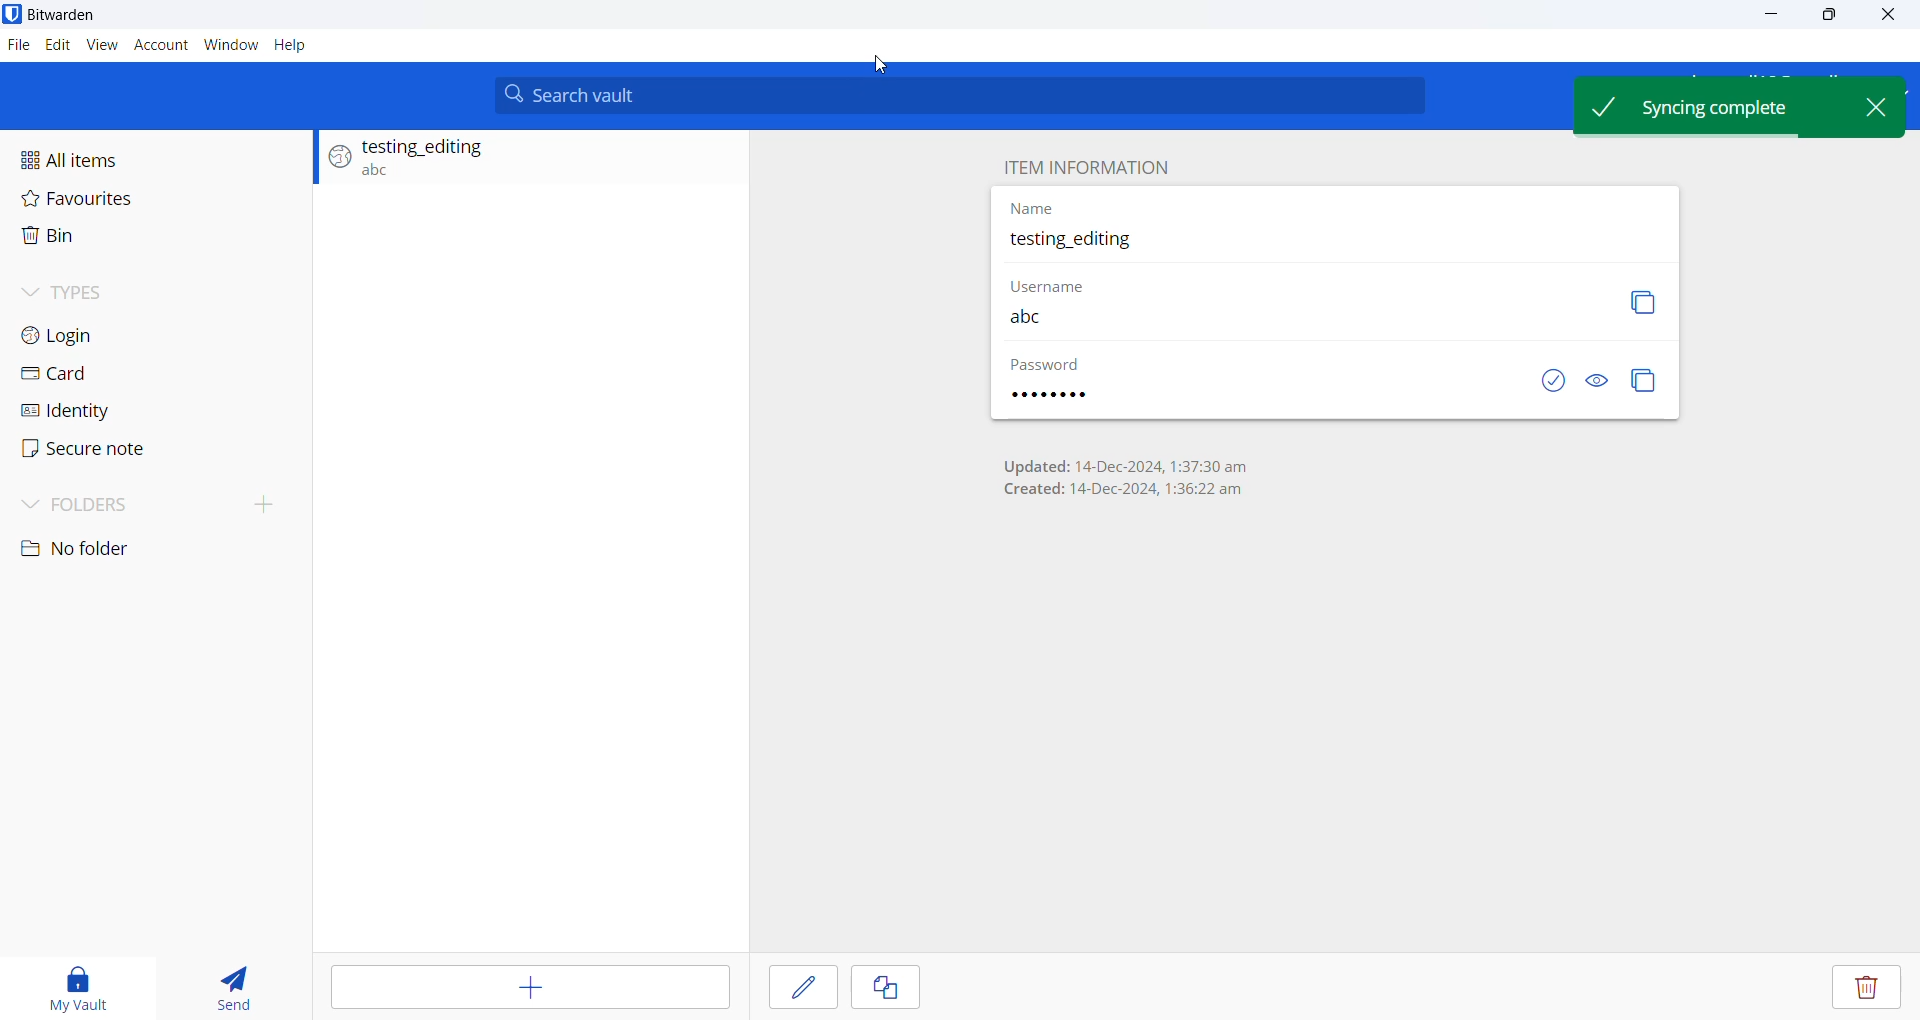  What do you see at coordinates (1329, 240) in the screenshot?
I see `Updated entry name` at bounding box center [1329, 240].